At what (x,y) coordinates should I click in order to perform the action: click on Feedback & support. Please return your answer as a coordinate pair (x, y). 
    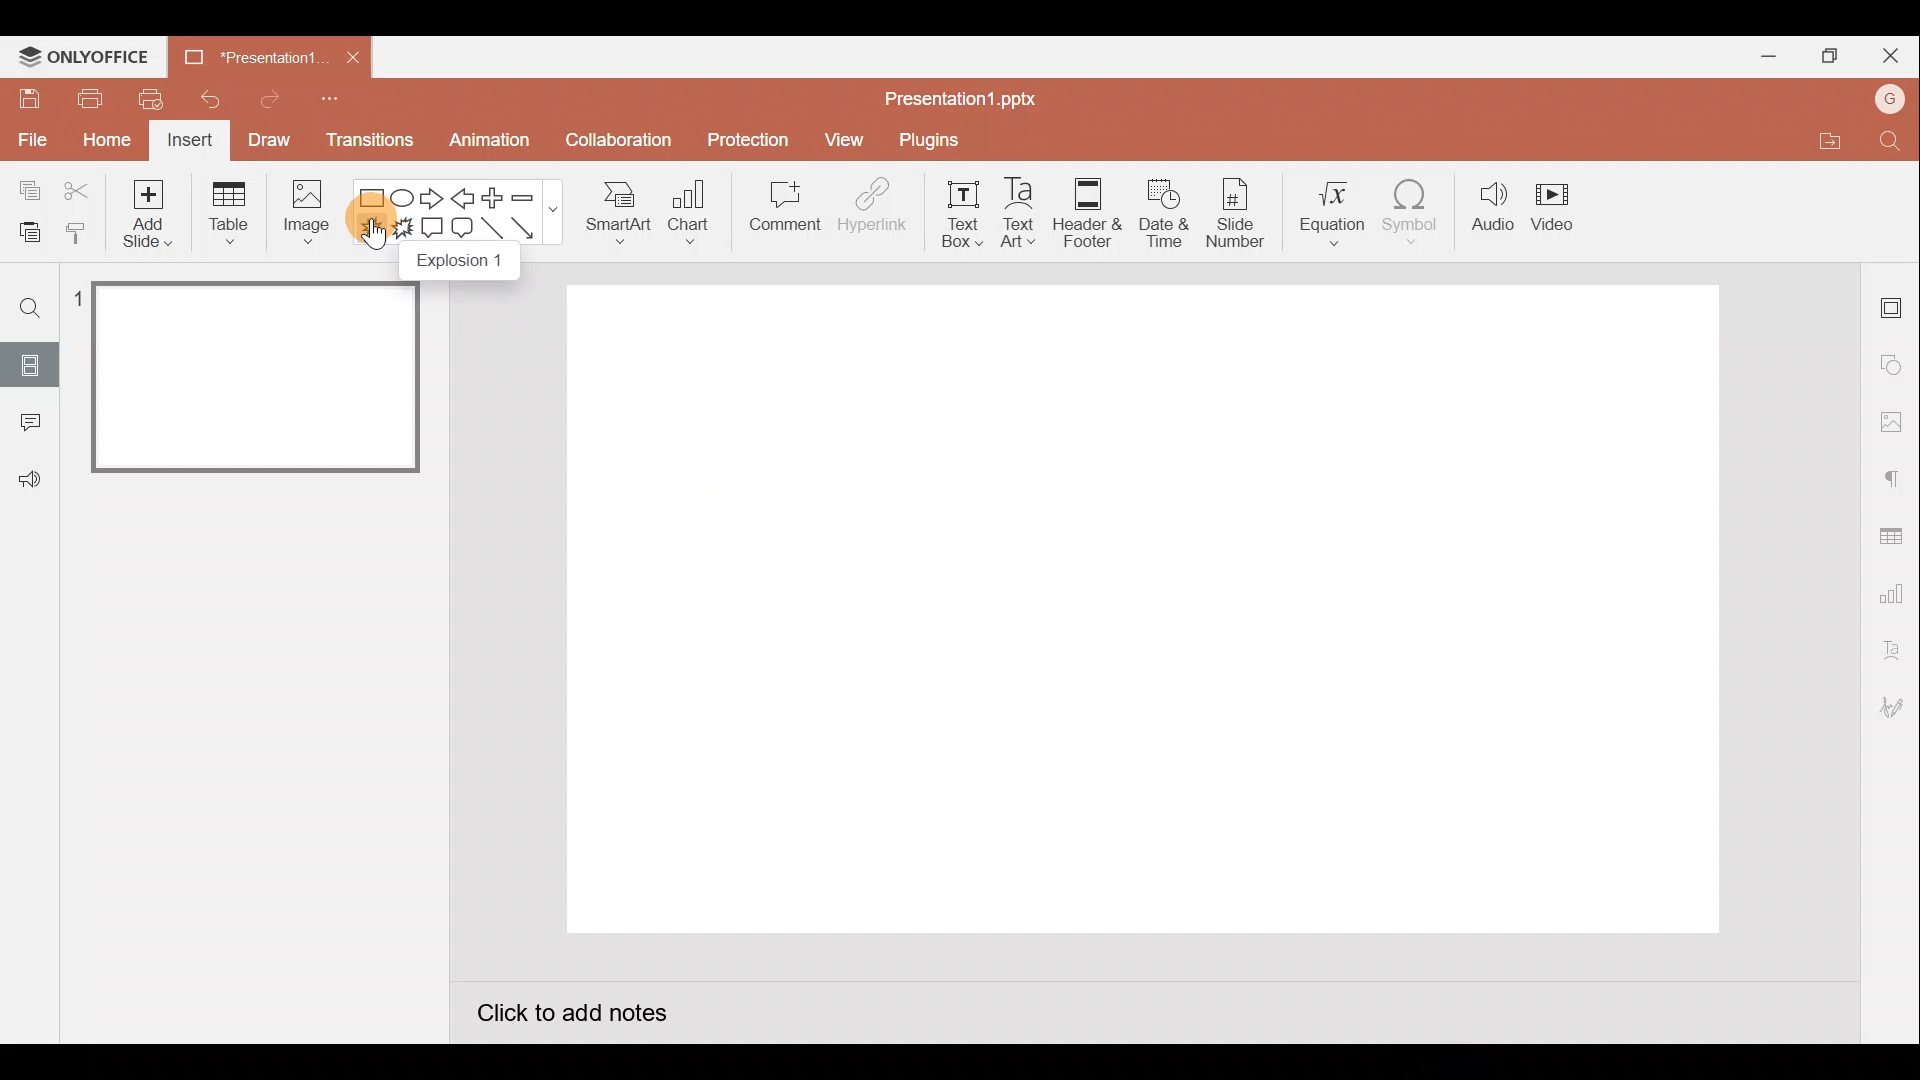
    Looking at the image, I should click on (29, 481).